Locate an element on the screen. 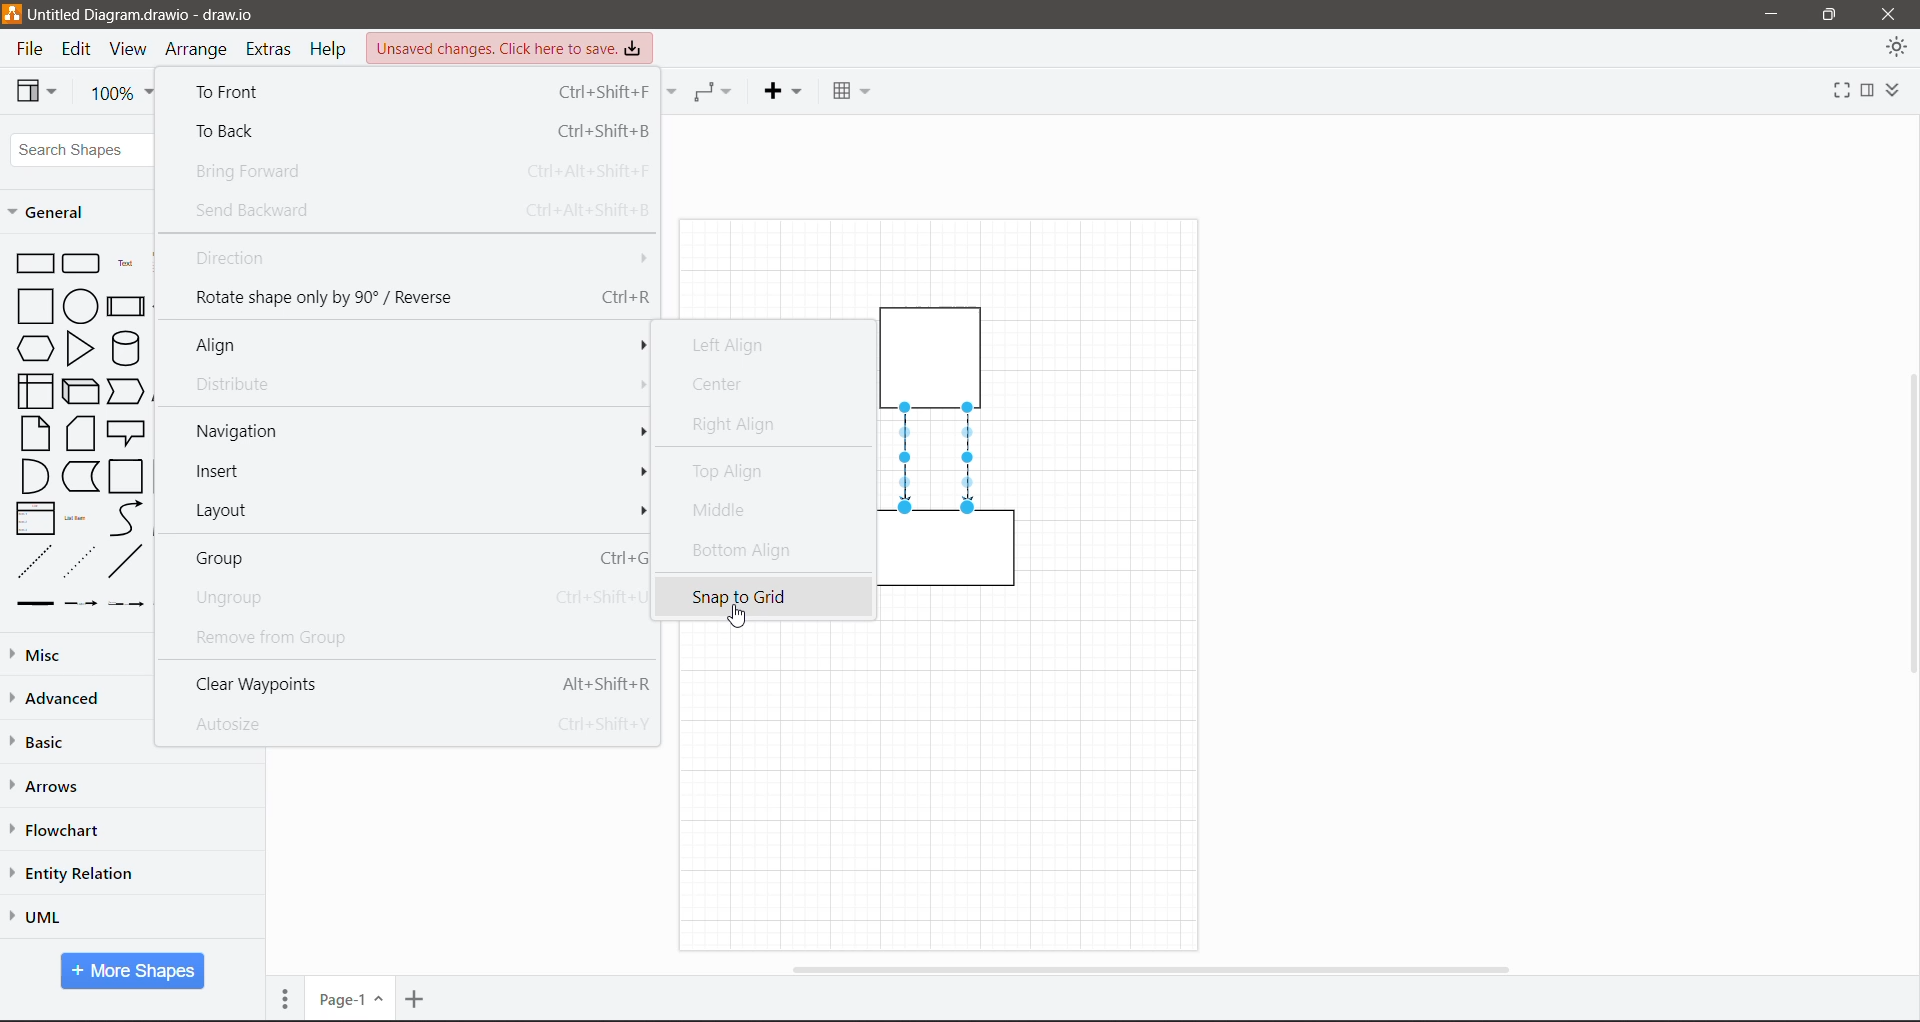 The image size is (1920, 1022). Insert is located at coordinates (782, 91).